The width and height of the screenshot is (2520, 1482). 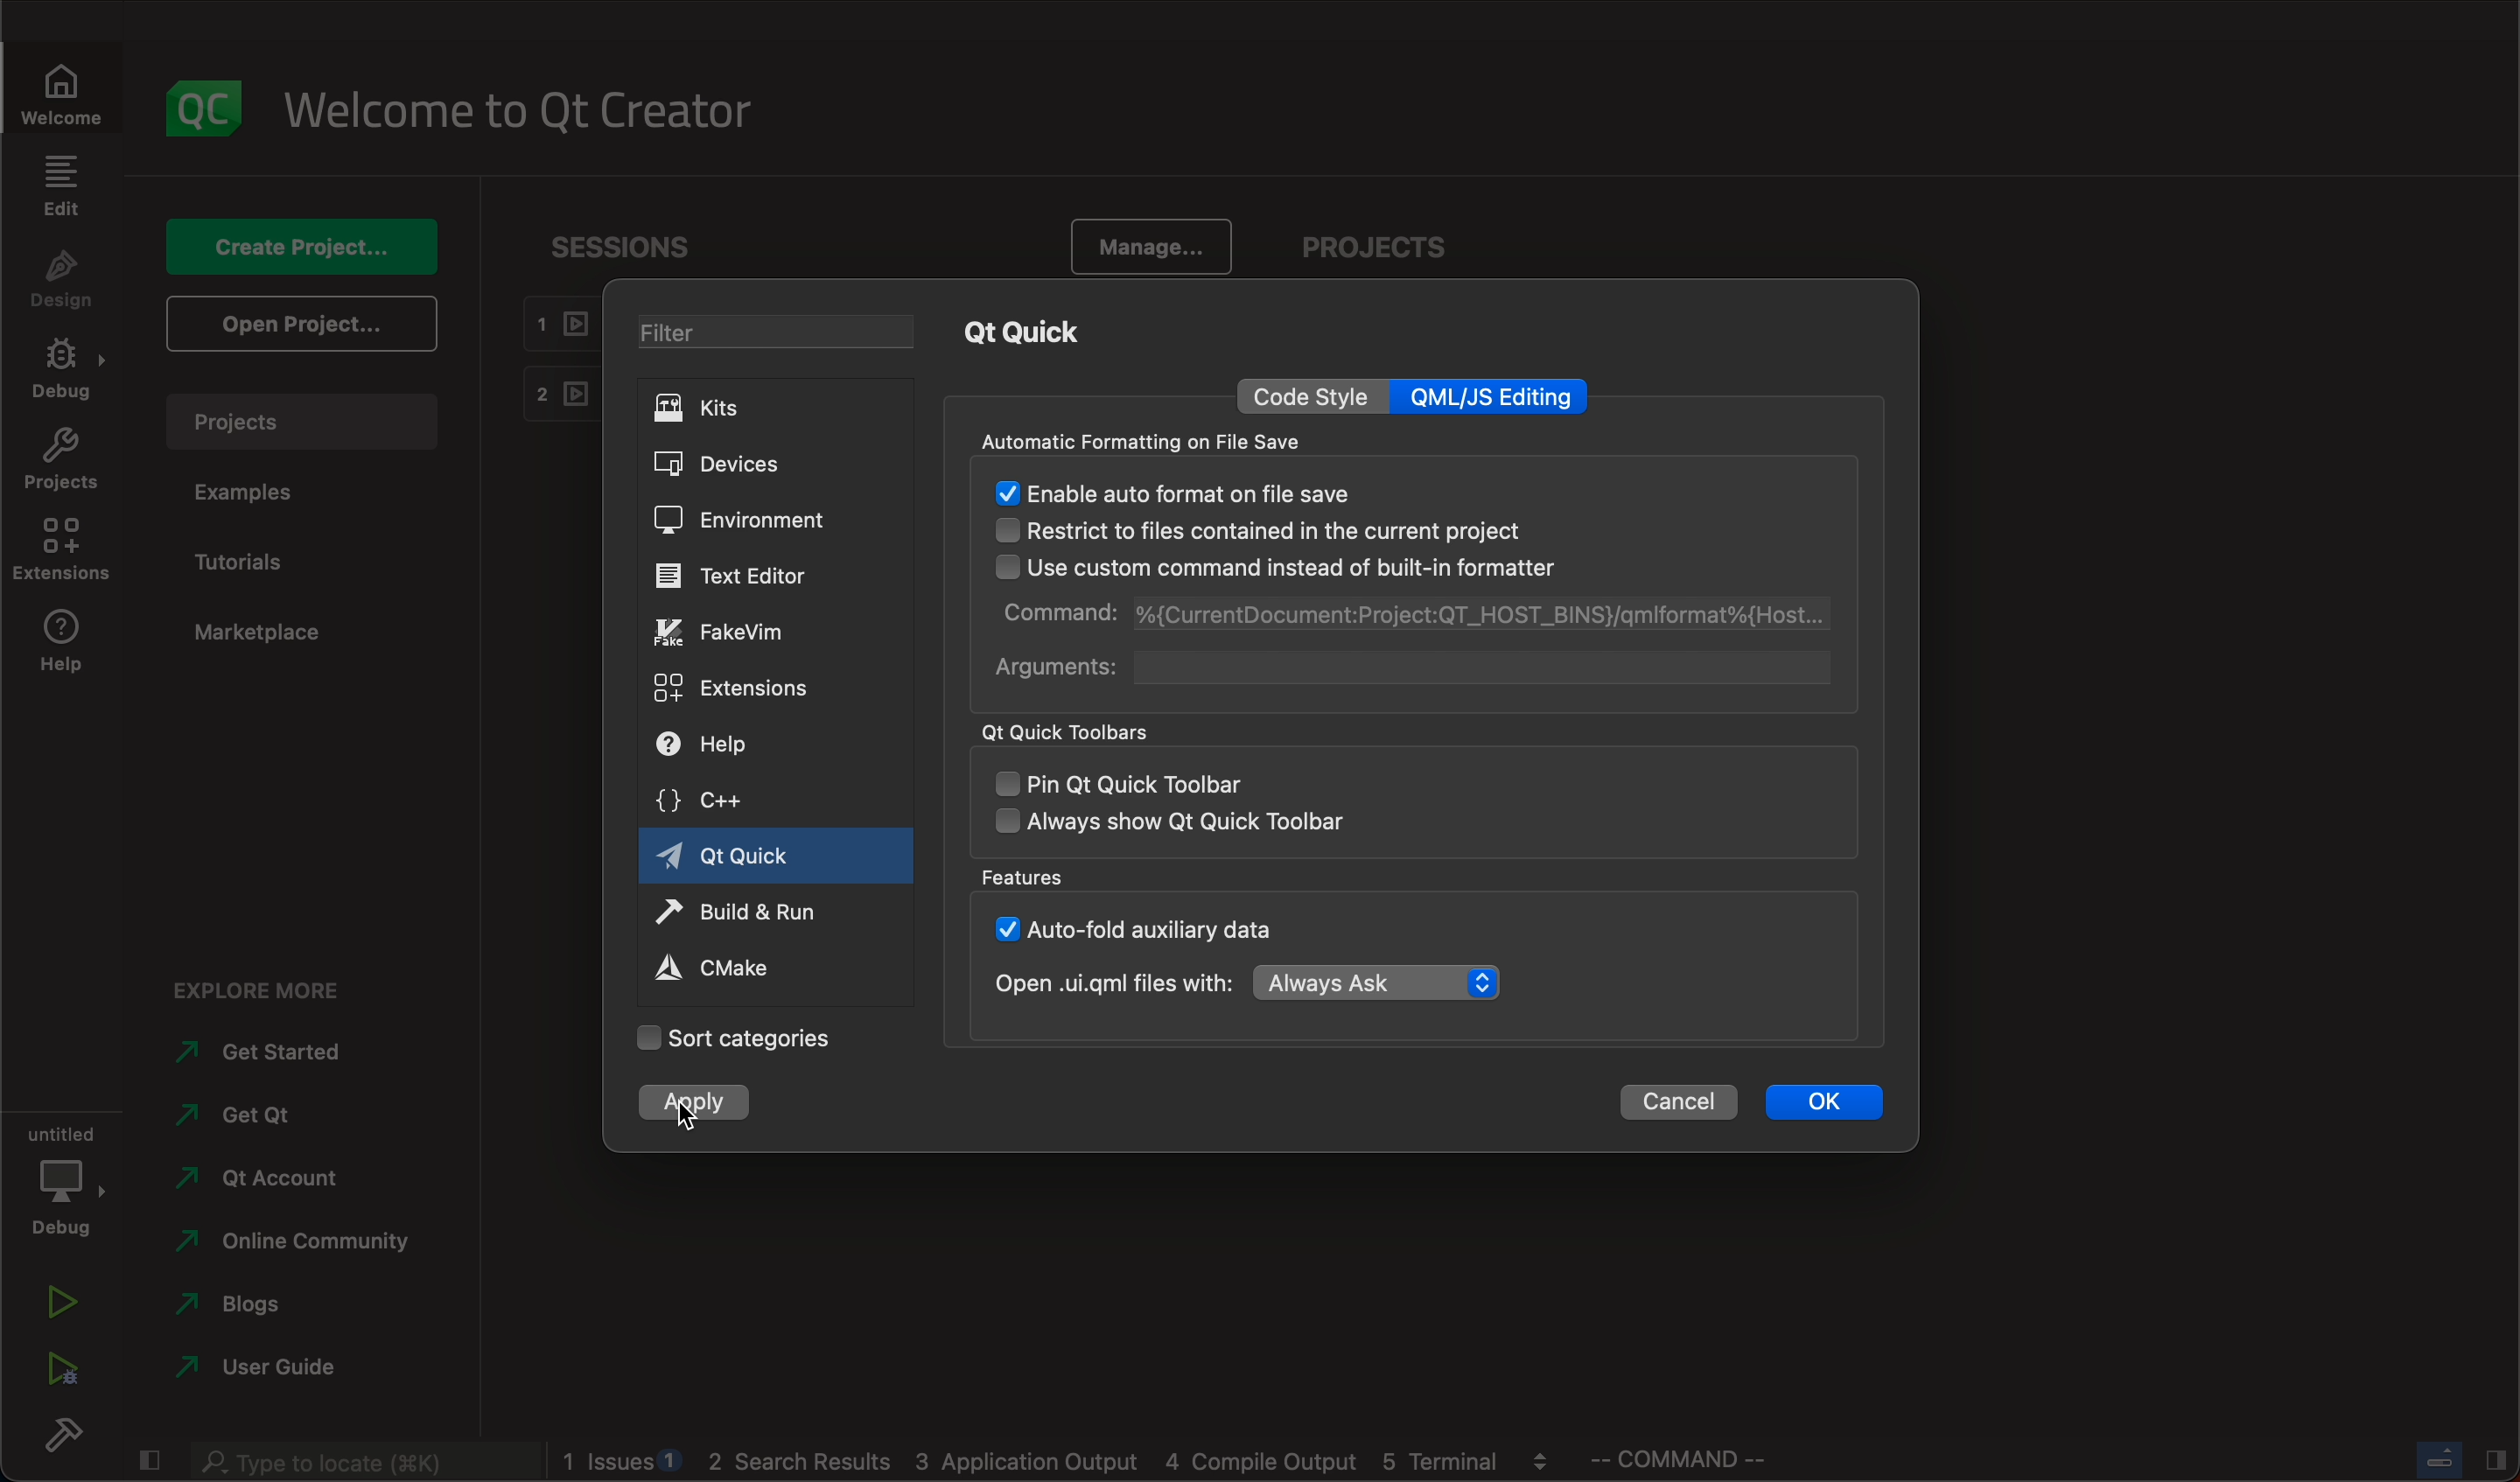 What do you see at coordinates (1270, 990) in the screenshot?
I see `open with` at bounding box center [1270, 990].